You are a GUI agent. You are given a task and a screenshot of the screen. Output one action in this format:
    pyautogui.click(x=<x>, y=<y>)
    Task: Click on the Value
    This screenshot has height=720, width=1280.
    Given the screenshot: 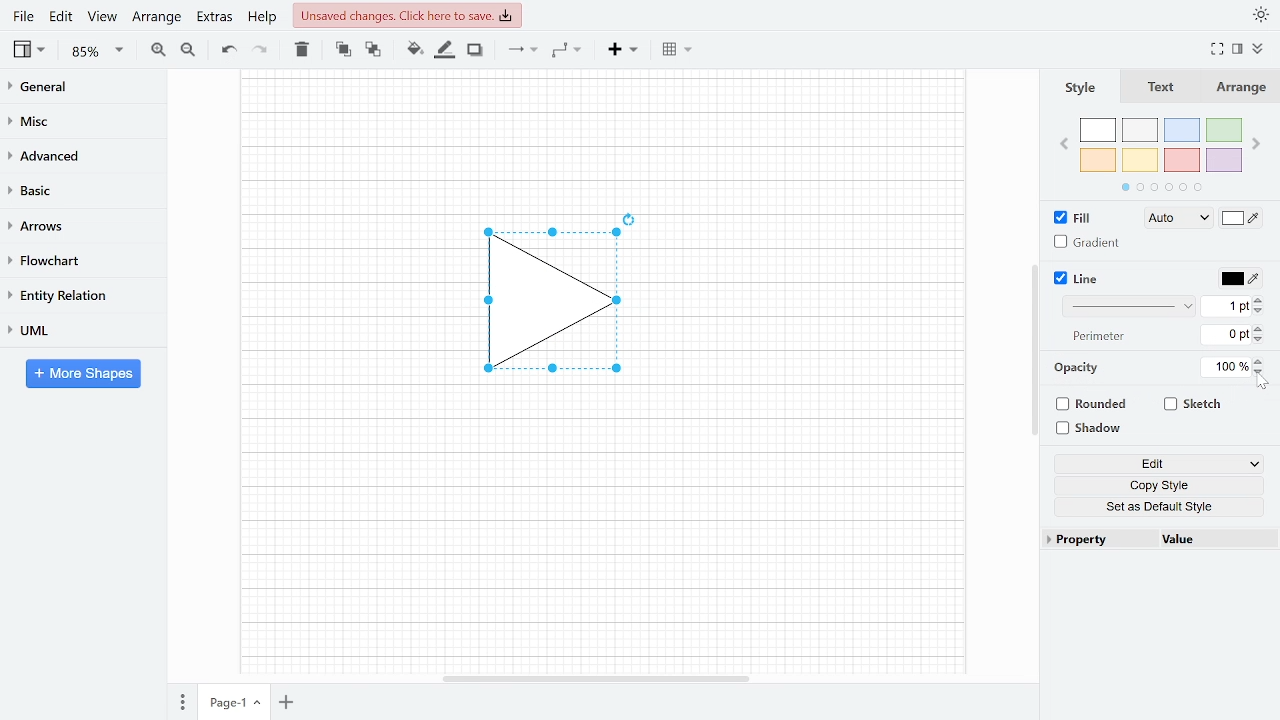 What is the action you would take?
    pyautogui.click(x=1213, y=541)
    